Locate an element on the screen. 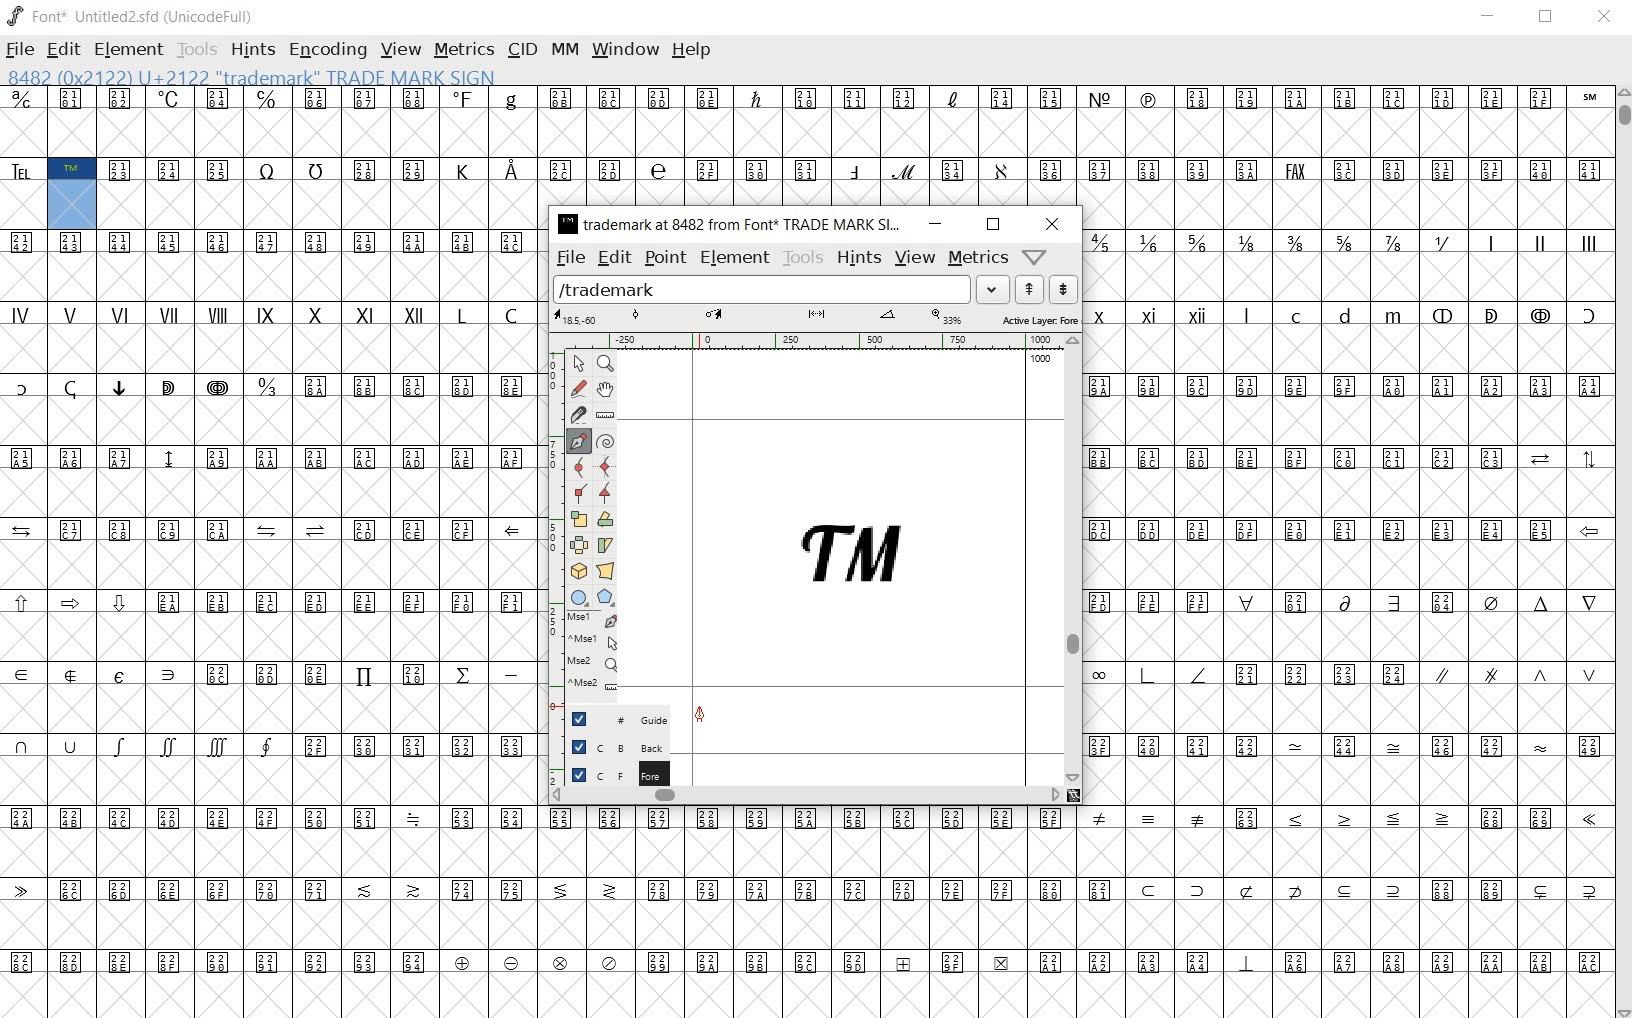 Image resolution: width=1632 pixels, height=1018 pixels. add a point, then drag out its control points is located at coordinates (577, 440).